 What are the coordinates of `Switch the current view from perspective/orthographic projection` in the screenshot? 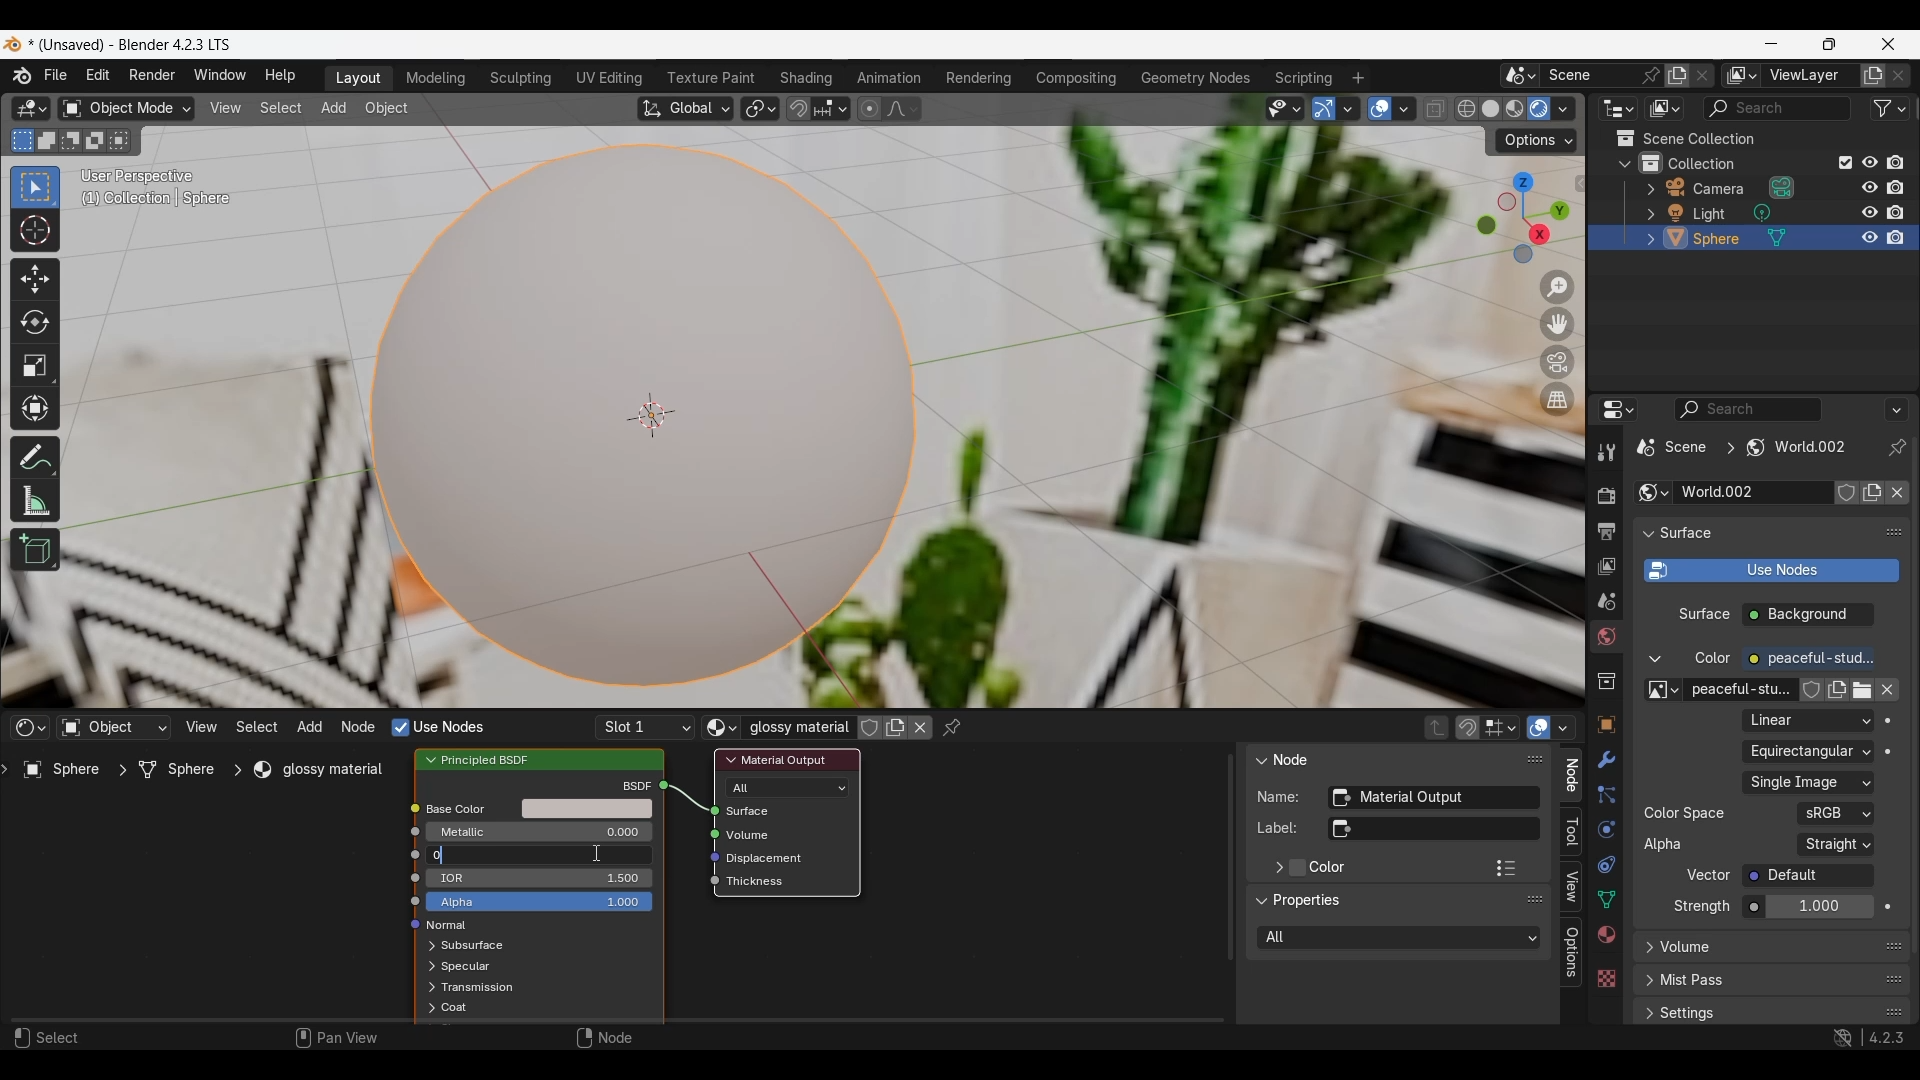 It's located at (1558, 399).